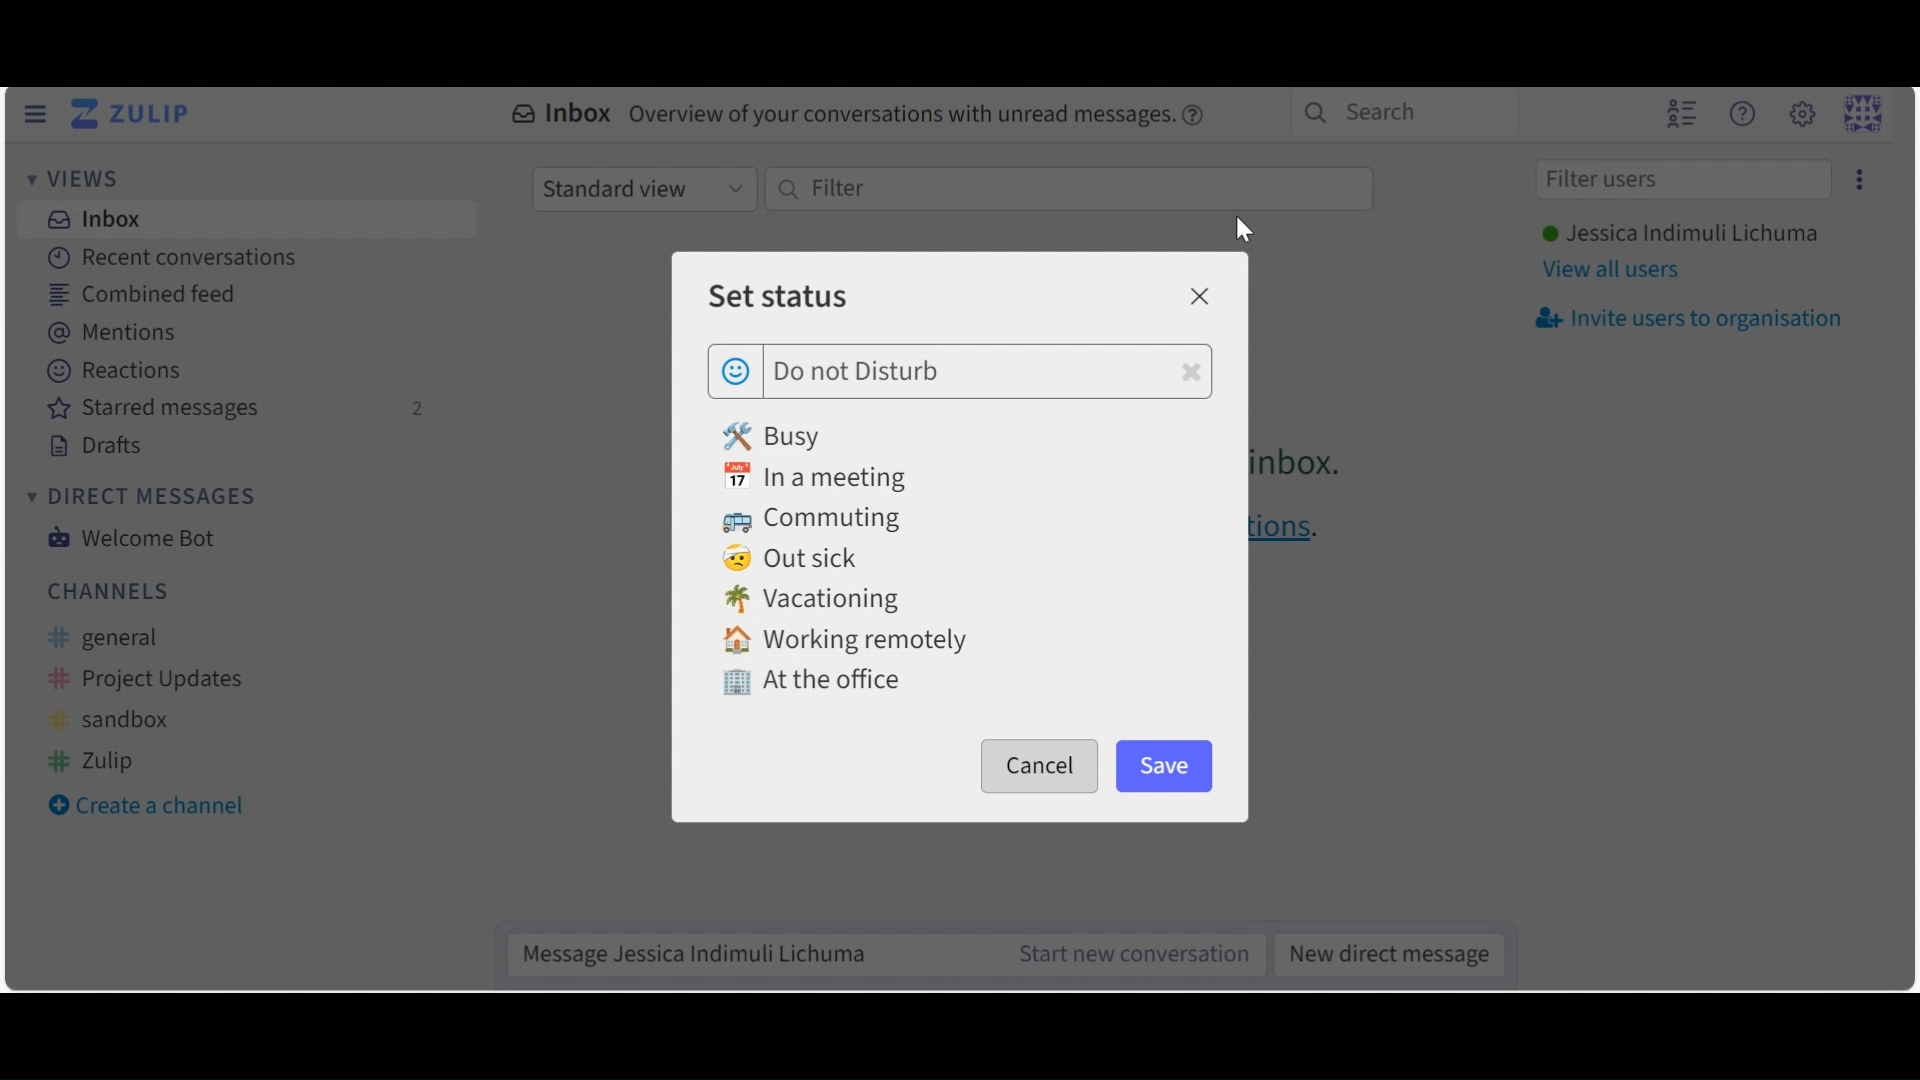 The width and height of the screenshot is (1920, 1080). I want to click on At the office, so click(811, 684).